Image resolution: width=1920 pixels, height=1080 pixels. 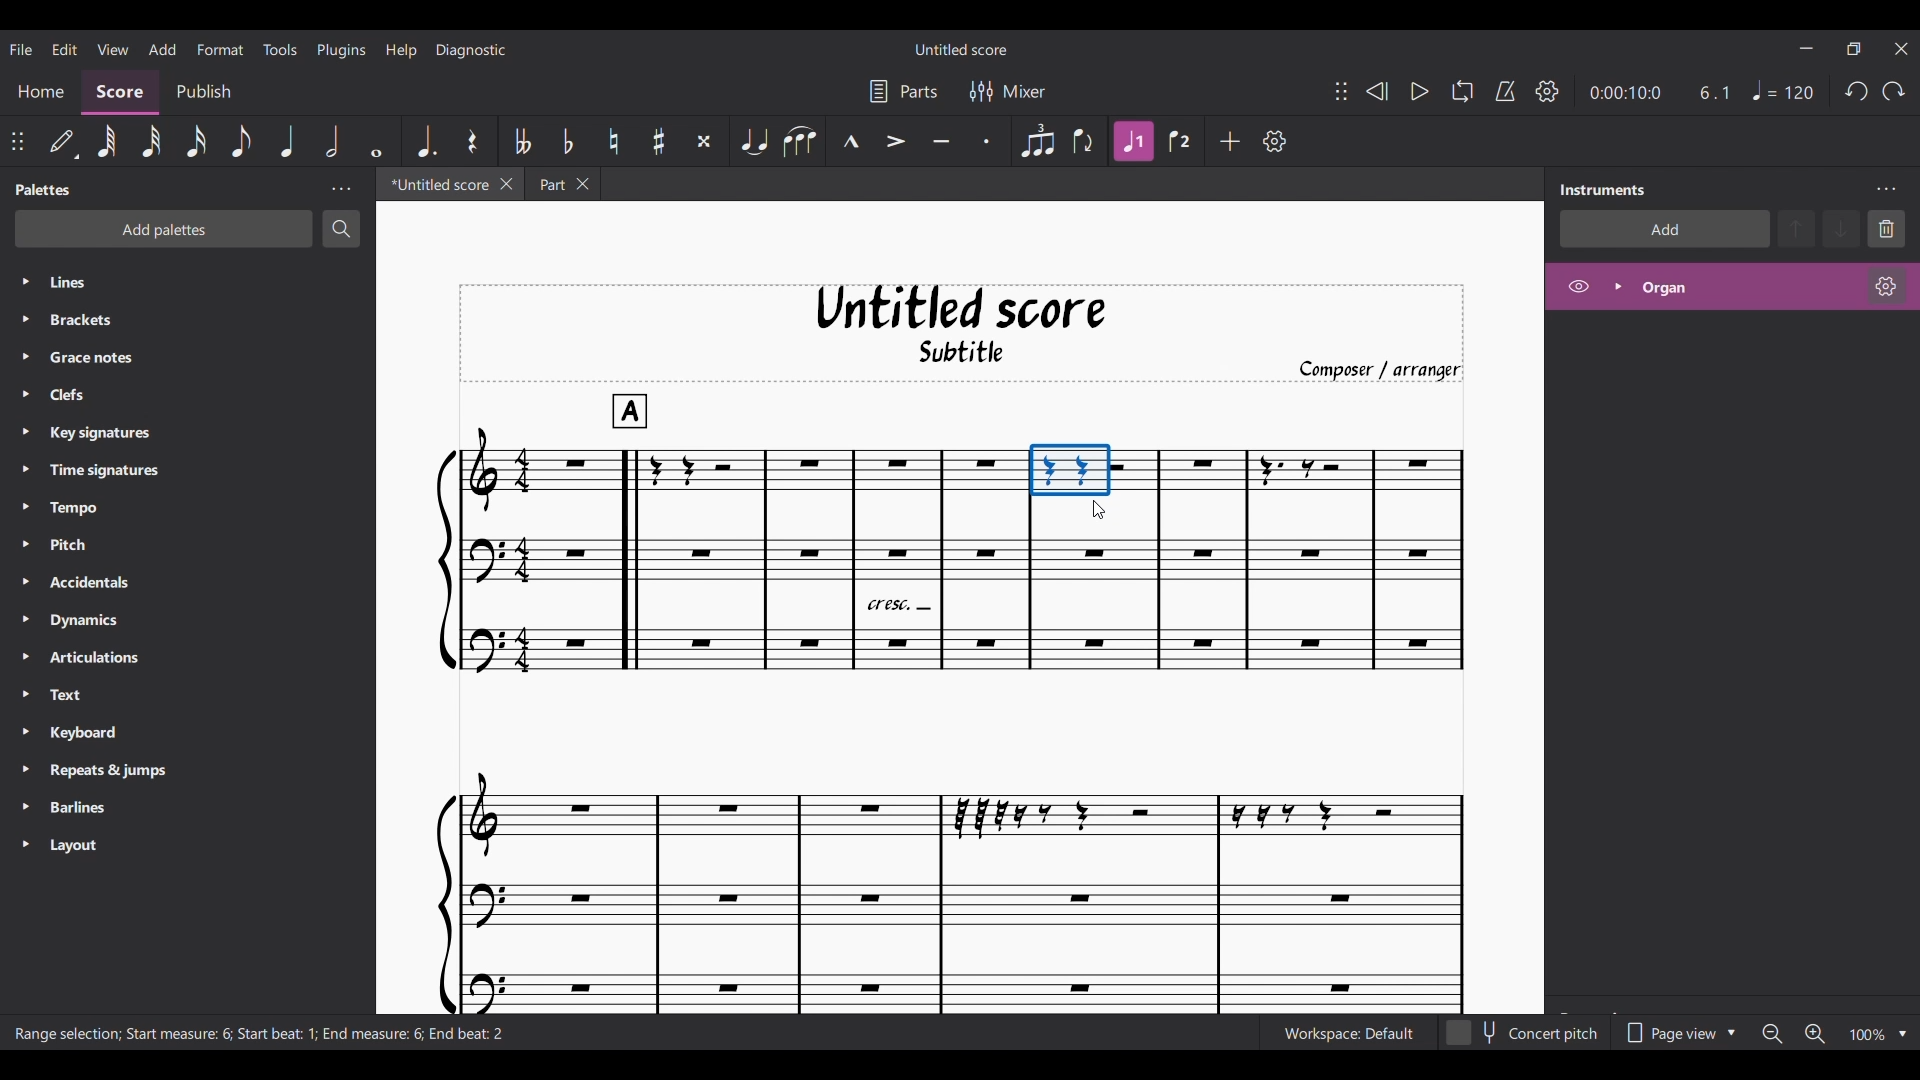 I want to click on Search, so click(x=341, y=228).